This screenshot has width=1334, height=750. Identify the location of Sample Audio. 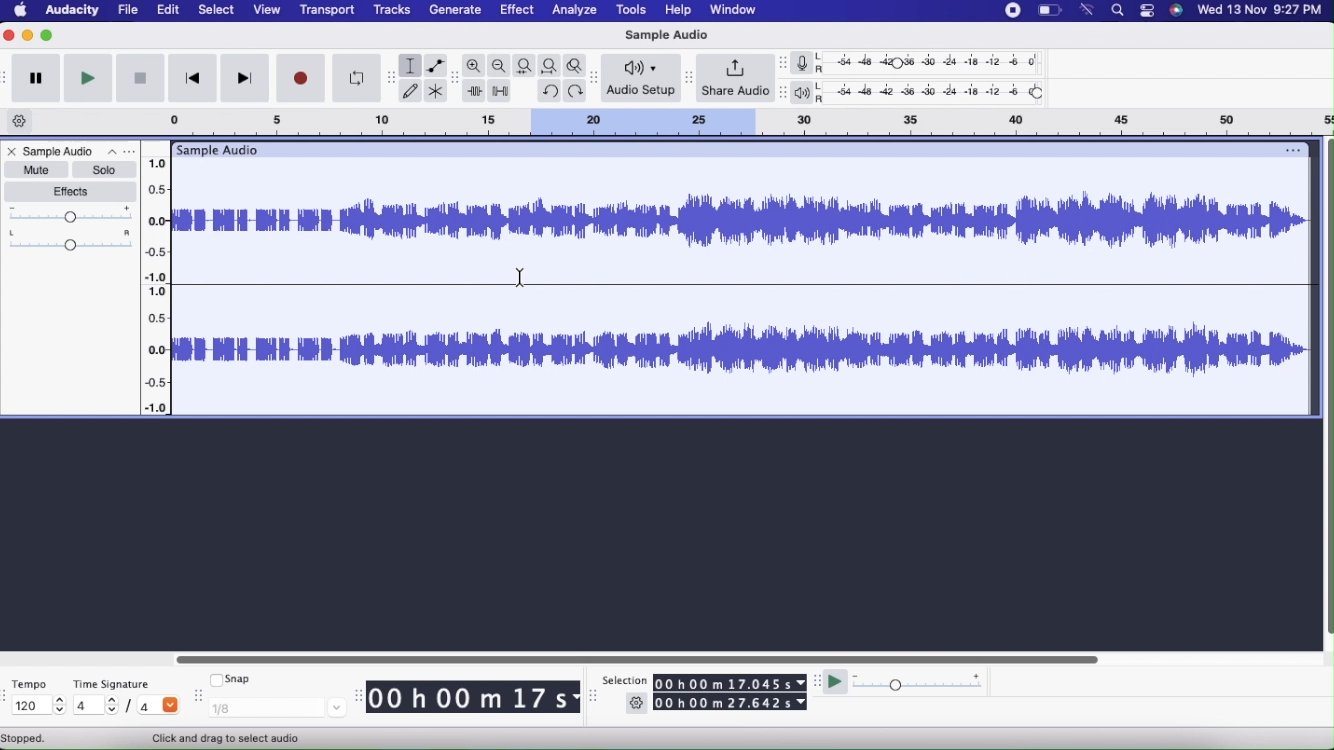
(60, 151).